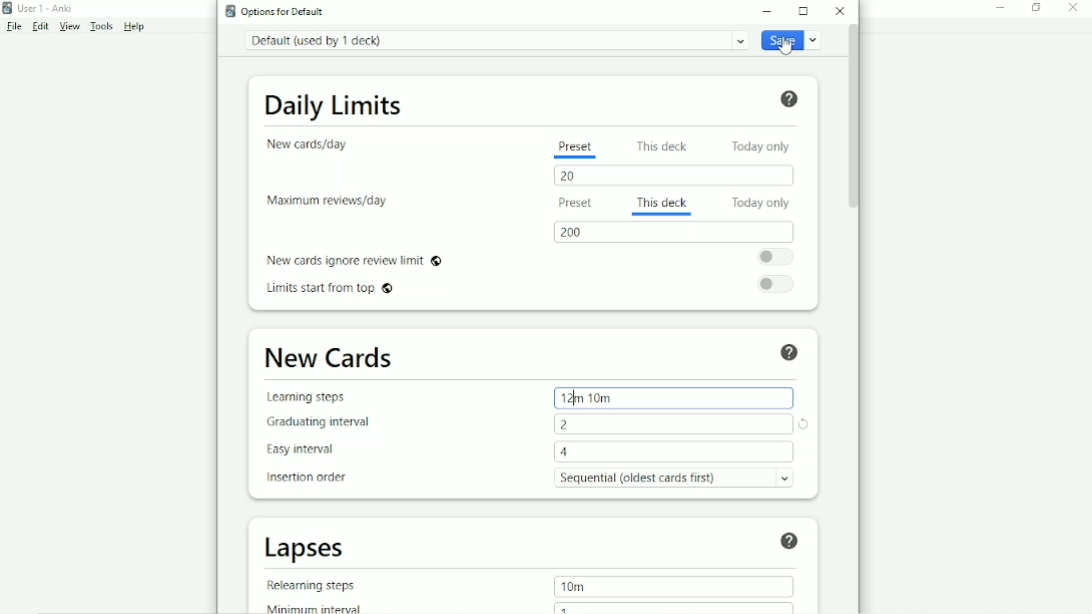  I want to click on Save, so click(790, 40).